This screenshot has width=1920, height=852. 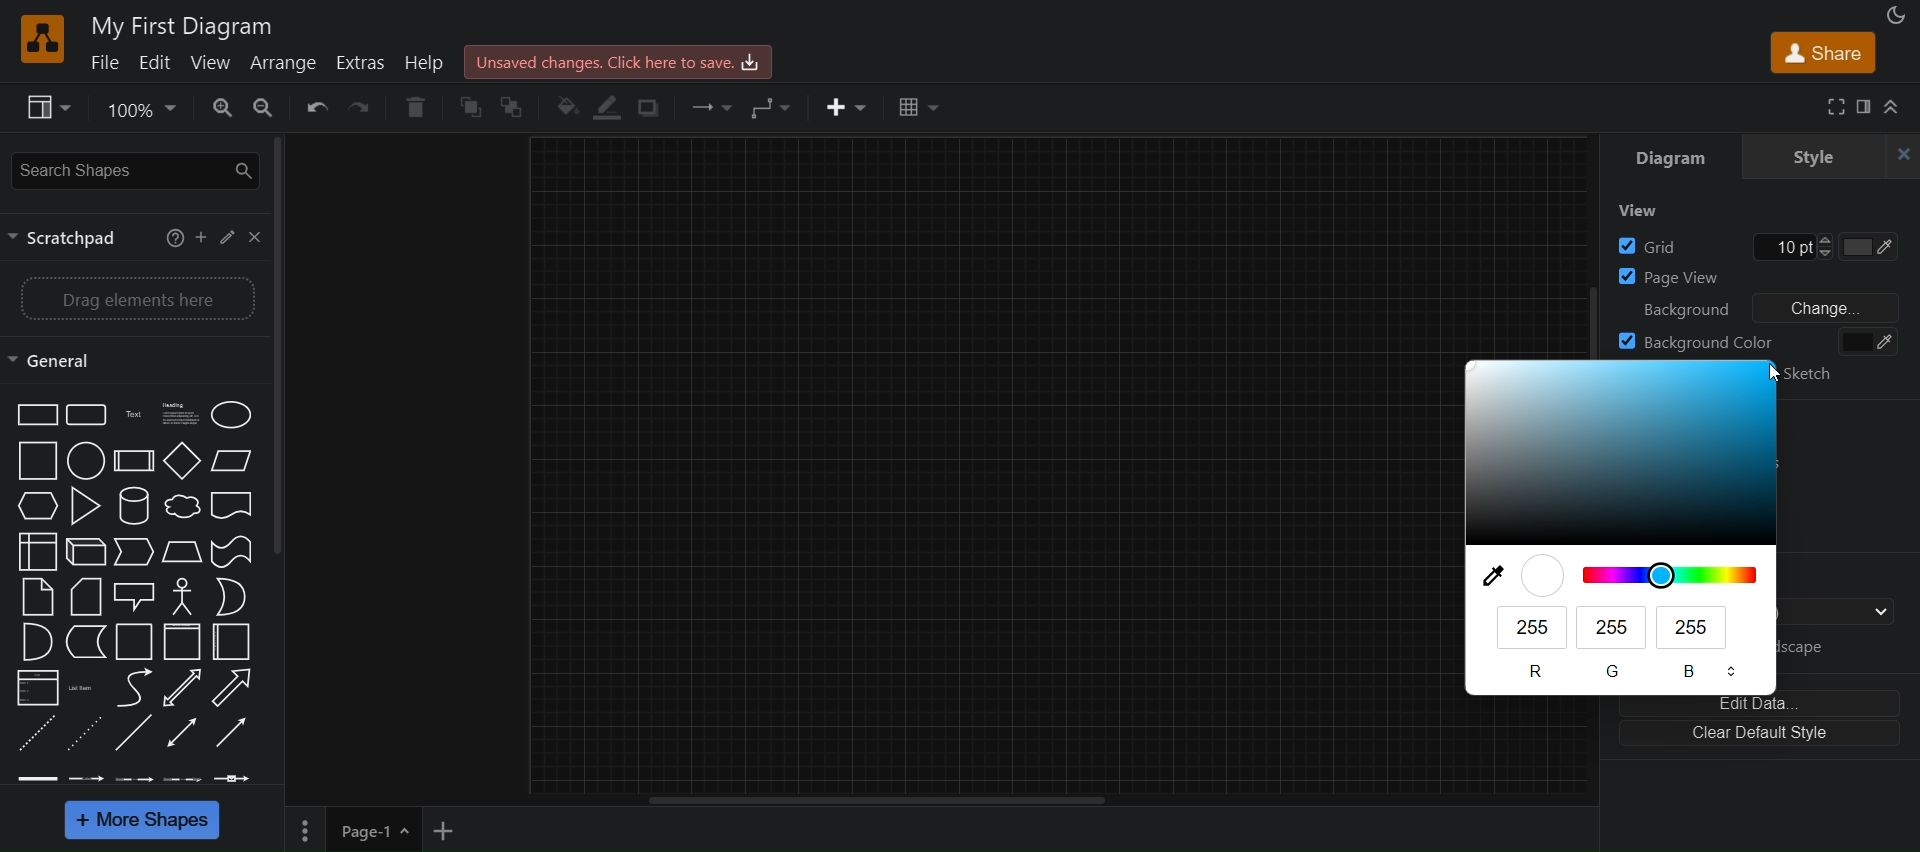 What do you see at coordinates (213, 108) in the screenshot?
I see `zoom in` at bounding box center [213, 108].